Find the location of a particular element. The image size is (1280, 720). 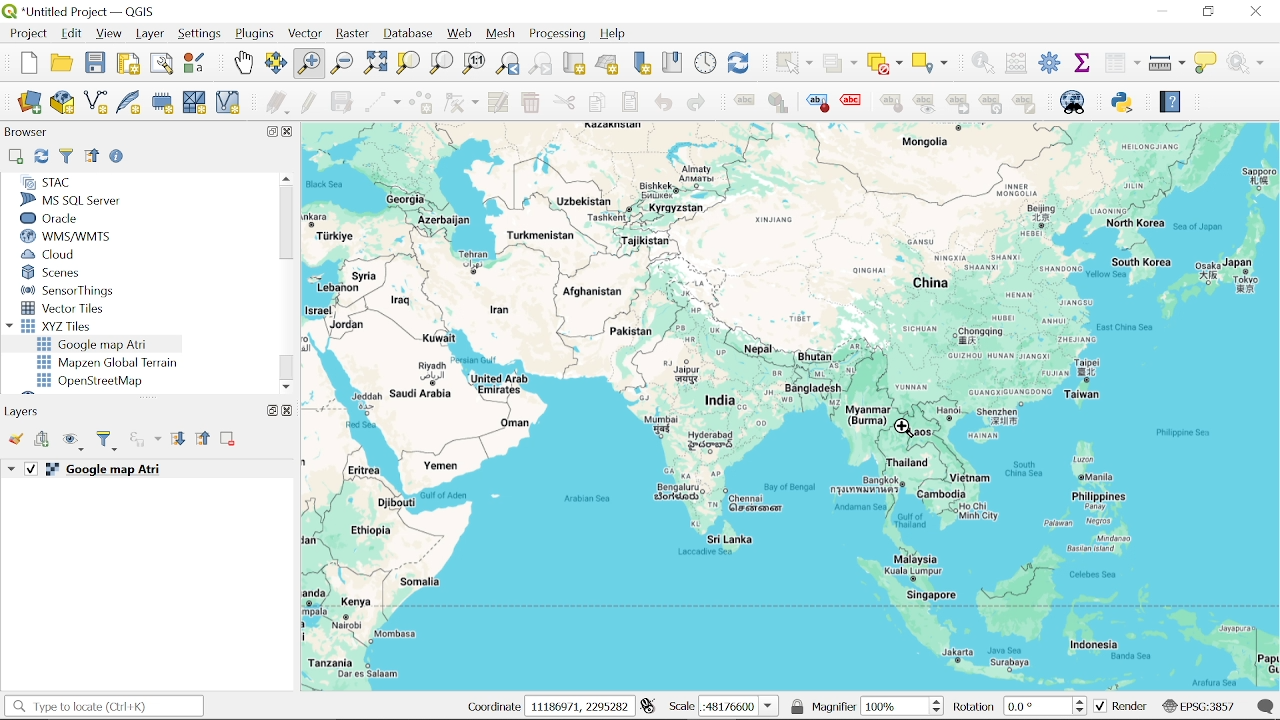

Modify the attributes if all selected features simultaneously is located at coordinates (499, 103).